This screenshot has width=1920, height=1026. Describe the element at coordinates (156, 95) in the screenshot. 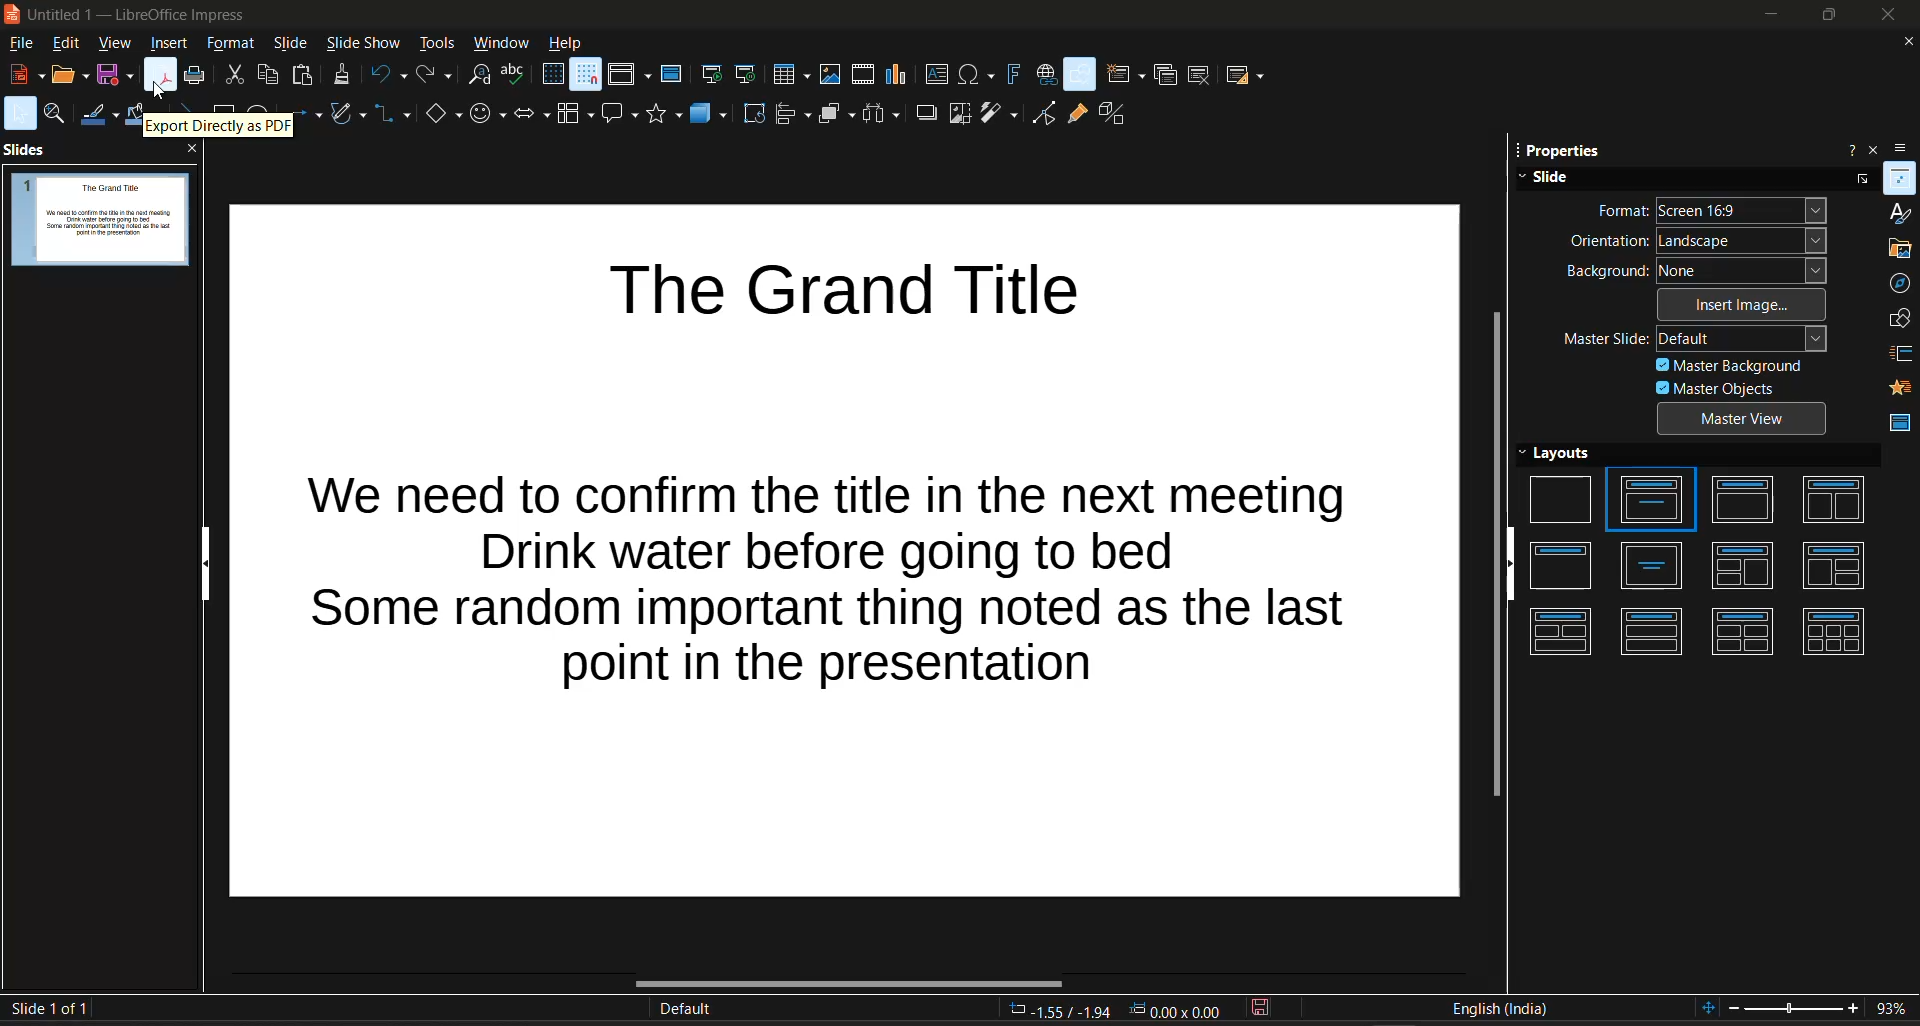

I see `cursor` at that location.